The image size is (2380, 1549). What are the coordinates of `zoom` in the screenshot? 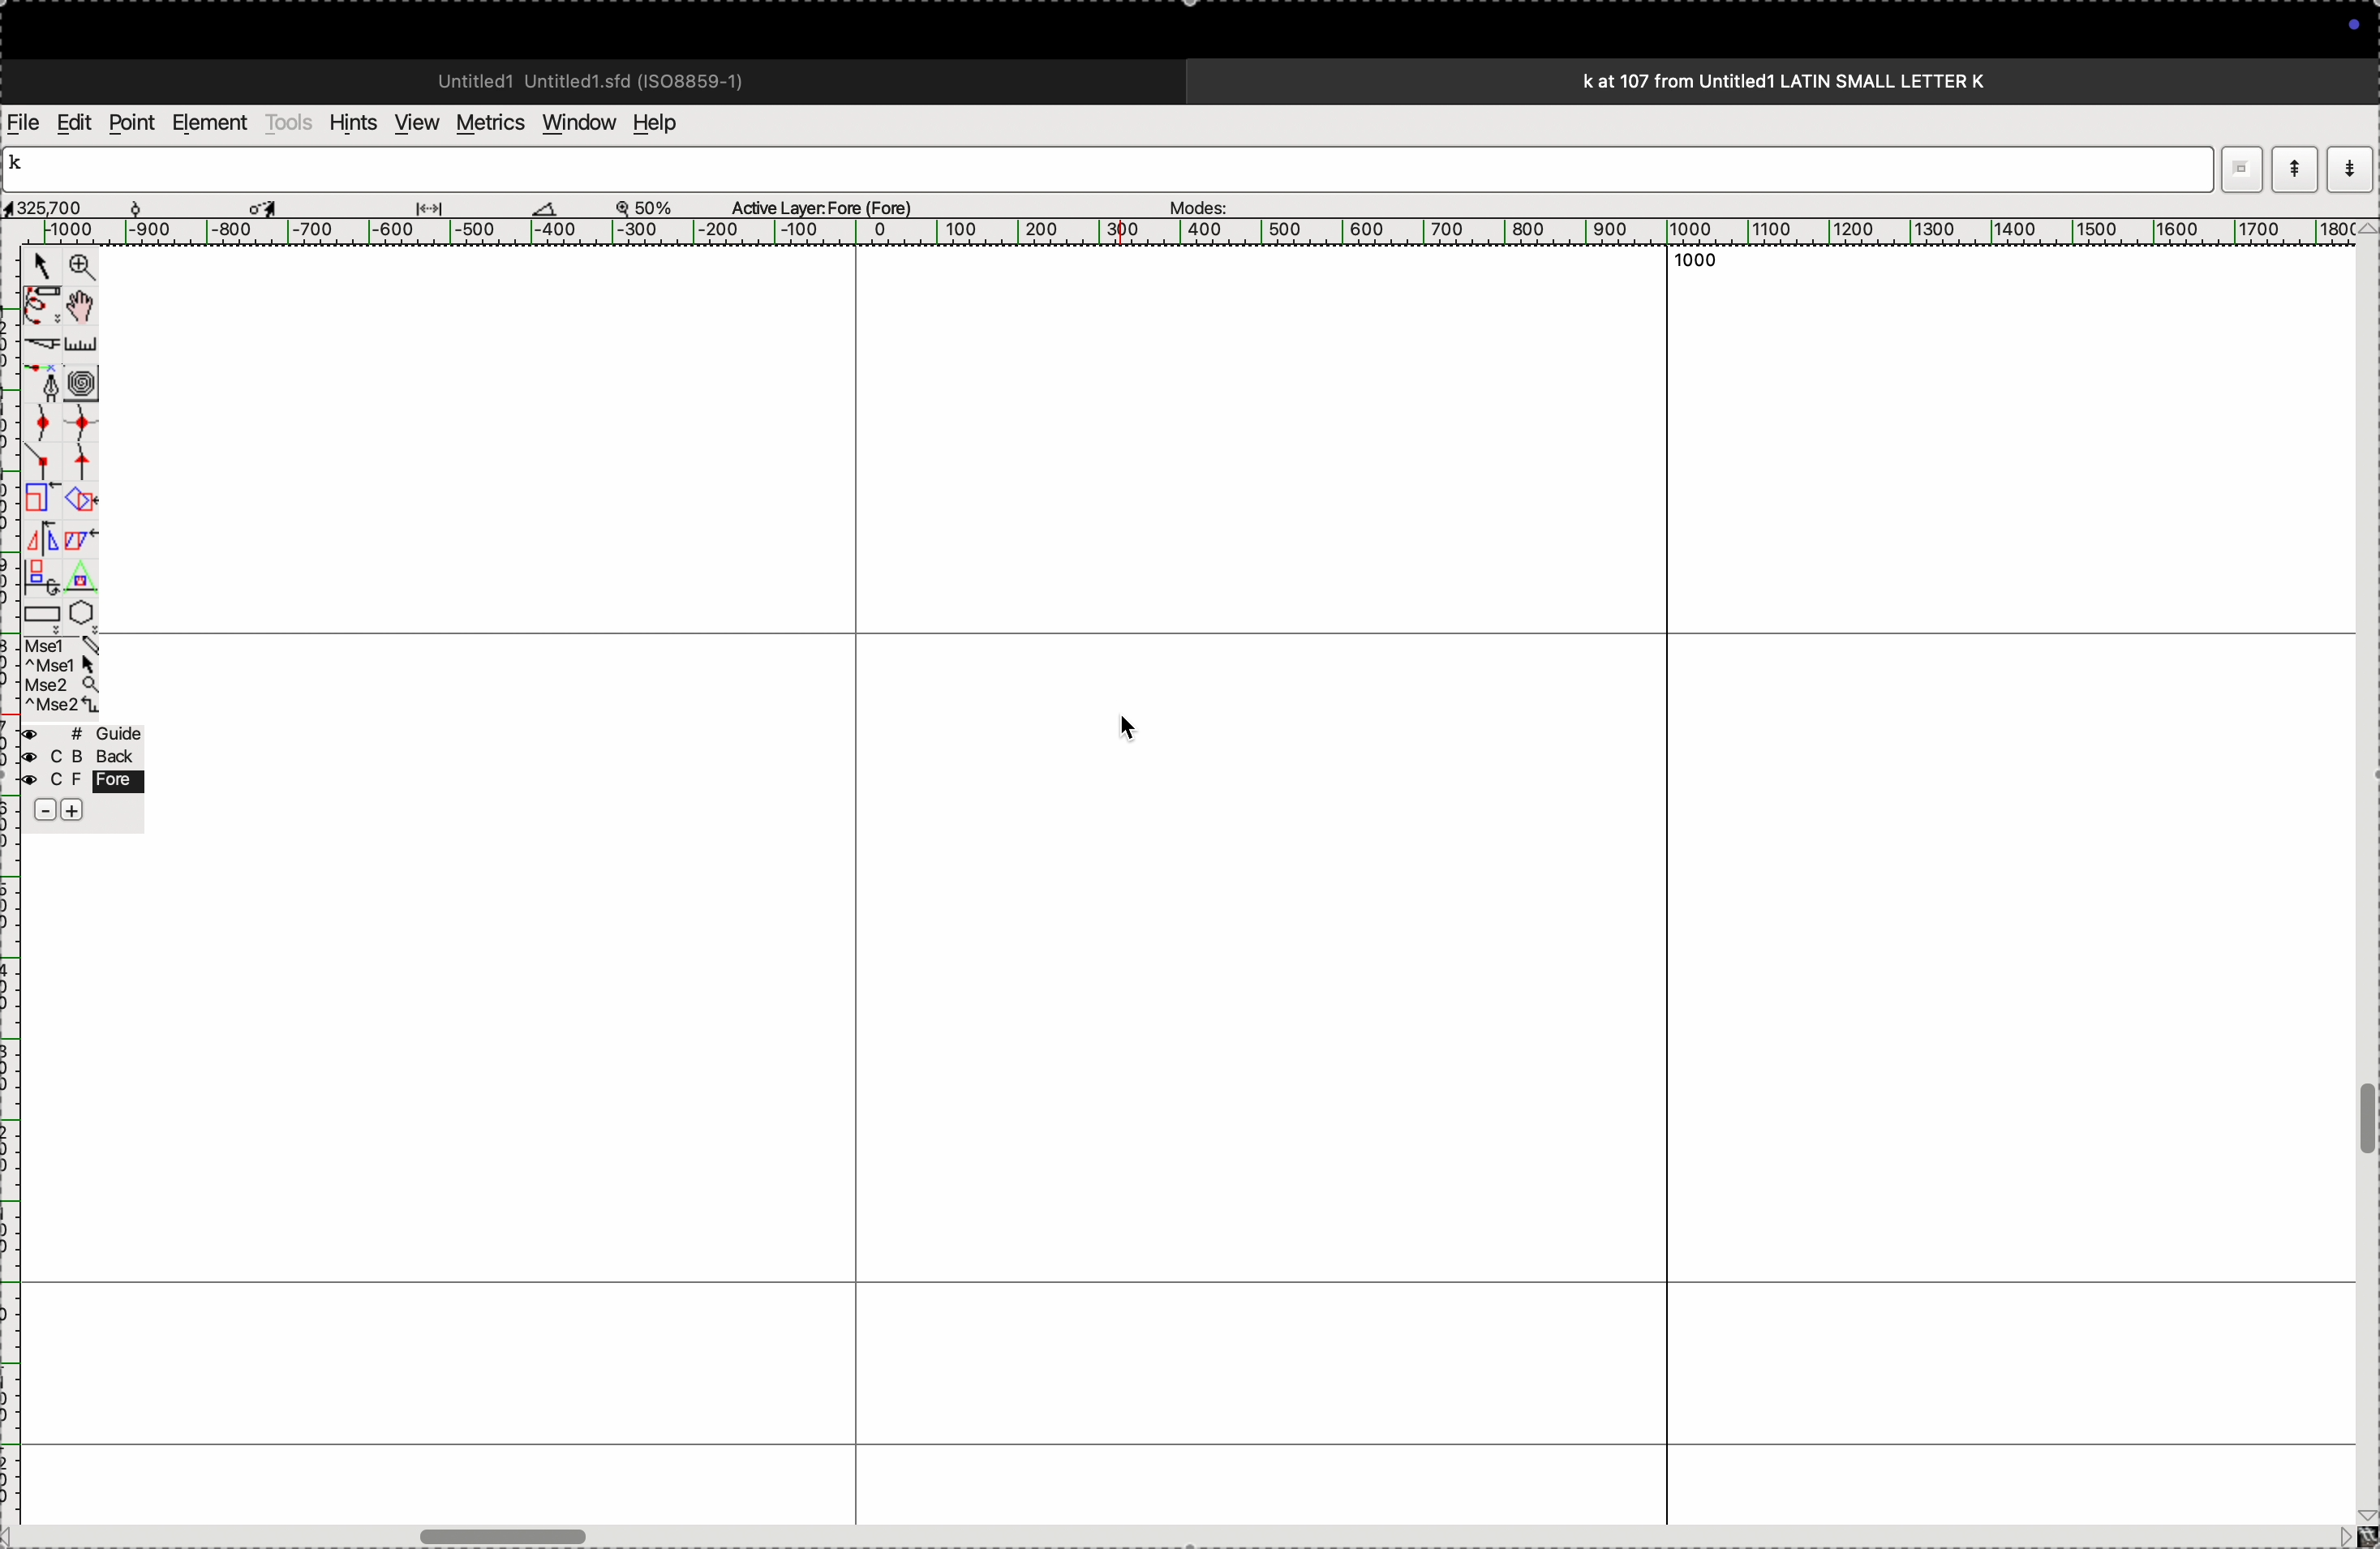 It's located at (654, 206).